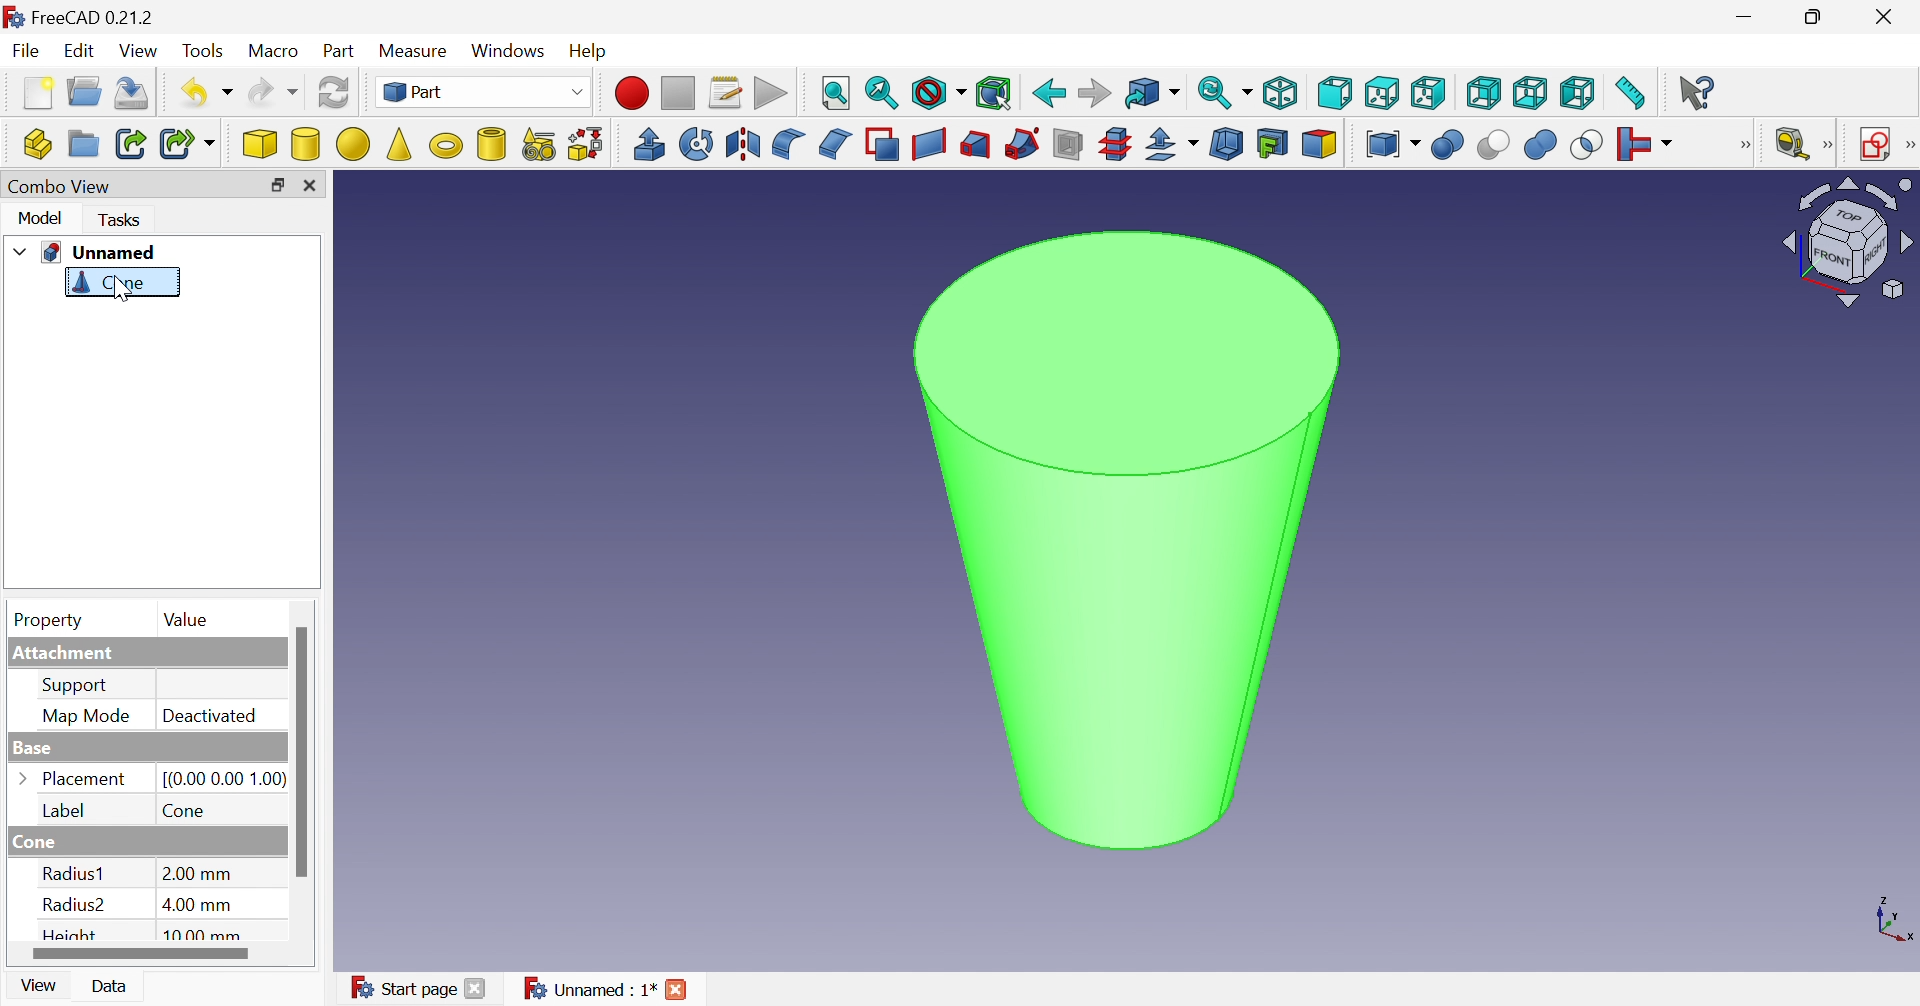  What do you see at coordinates (65, 651) in the screenshot?
I see `Attachment` at bounding box center [65, 651].